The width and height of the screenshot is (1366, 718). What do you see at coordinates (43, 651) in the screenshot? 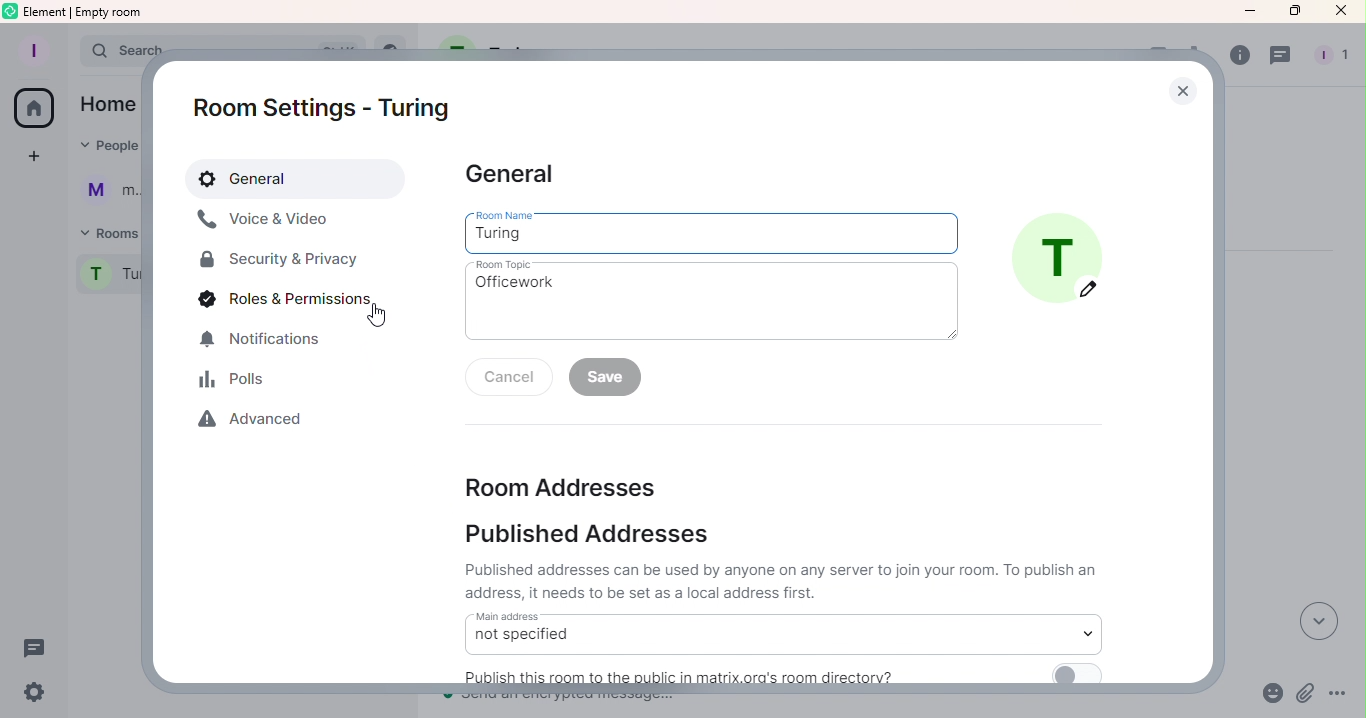
I see `Threads` at bounding box center [43, 651].